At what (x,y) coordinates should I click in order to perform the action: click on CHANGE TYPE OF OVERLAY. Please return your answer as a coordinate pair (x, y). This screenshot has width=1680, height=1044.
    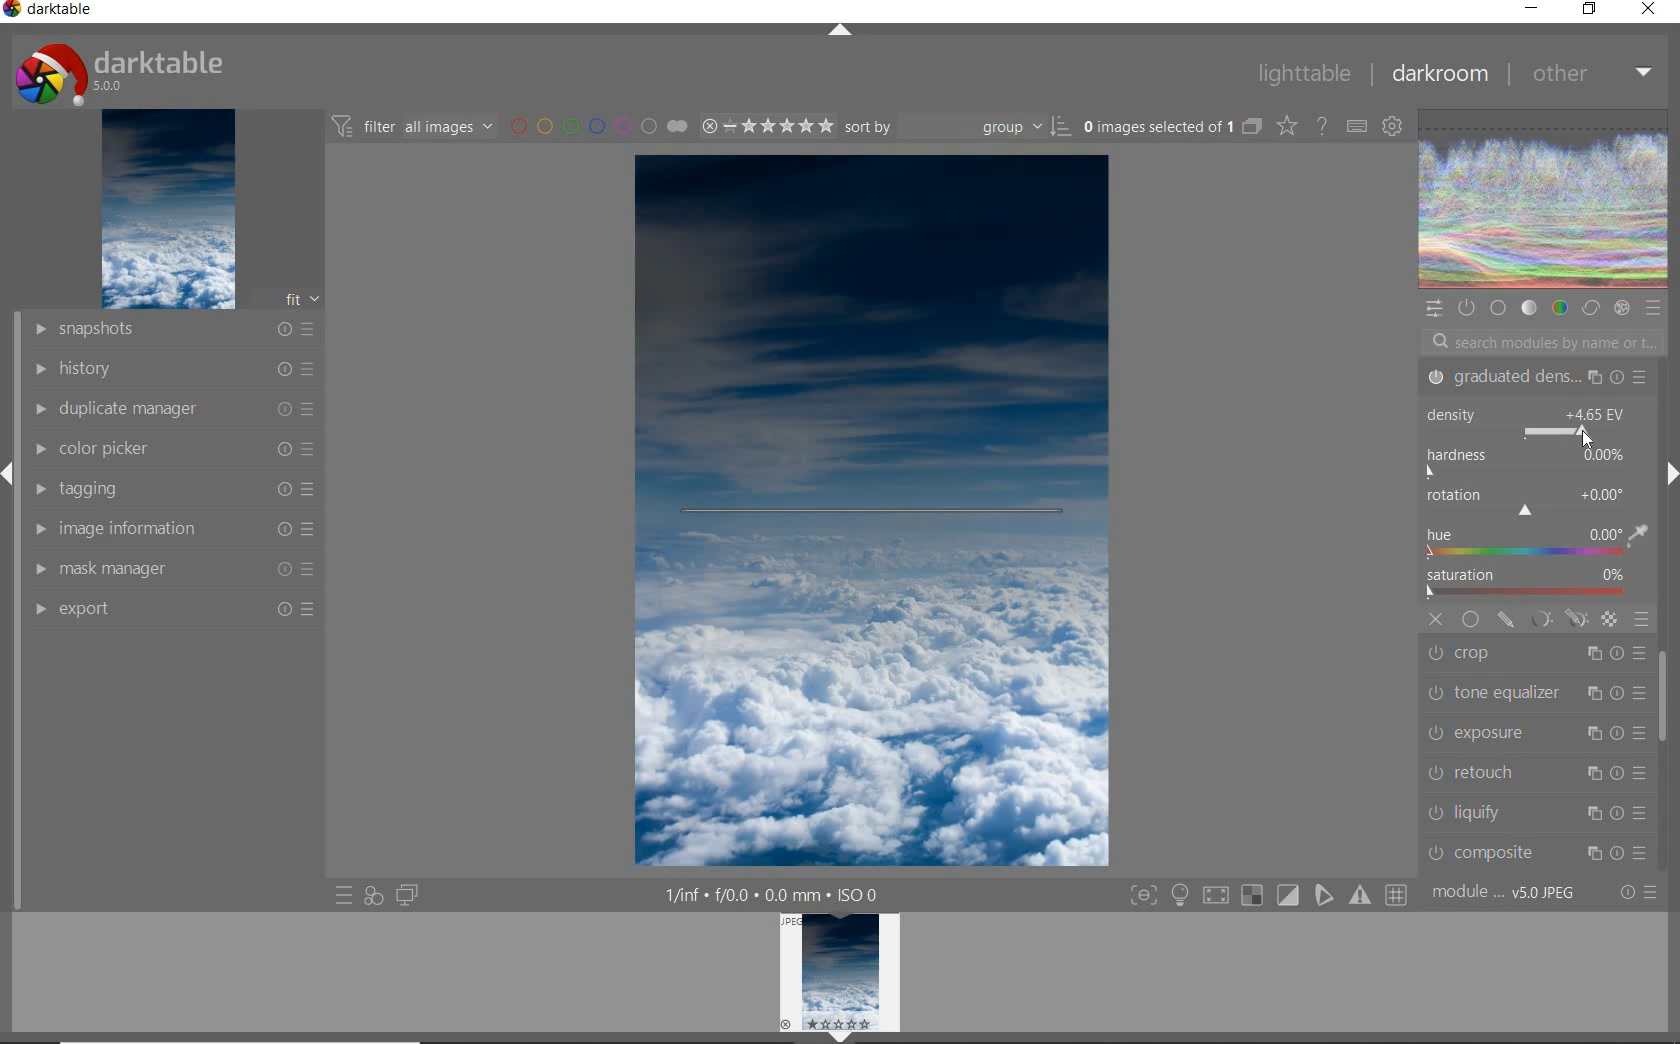
    Looking at the image, I should click on (1286, 128).